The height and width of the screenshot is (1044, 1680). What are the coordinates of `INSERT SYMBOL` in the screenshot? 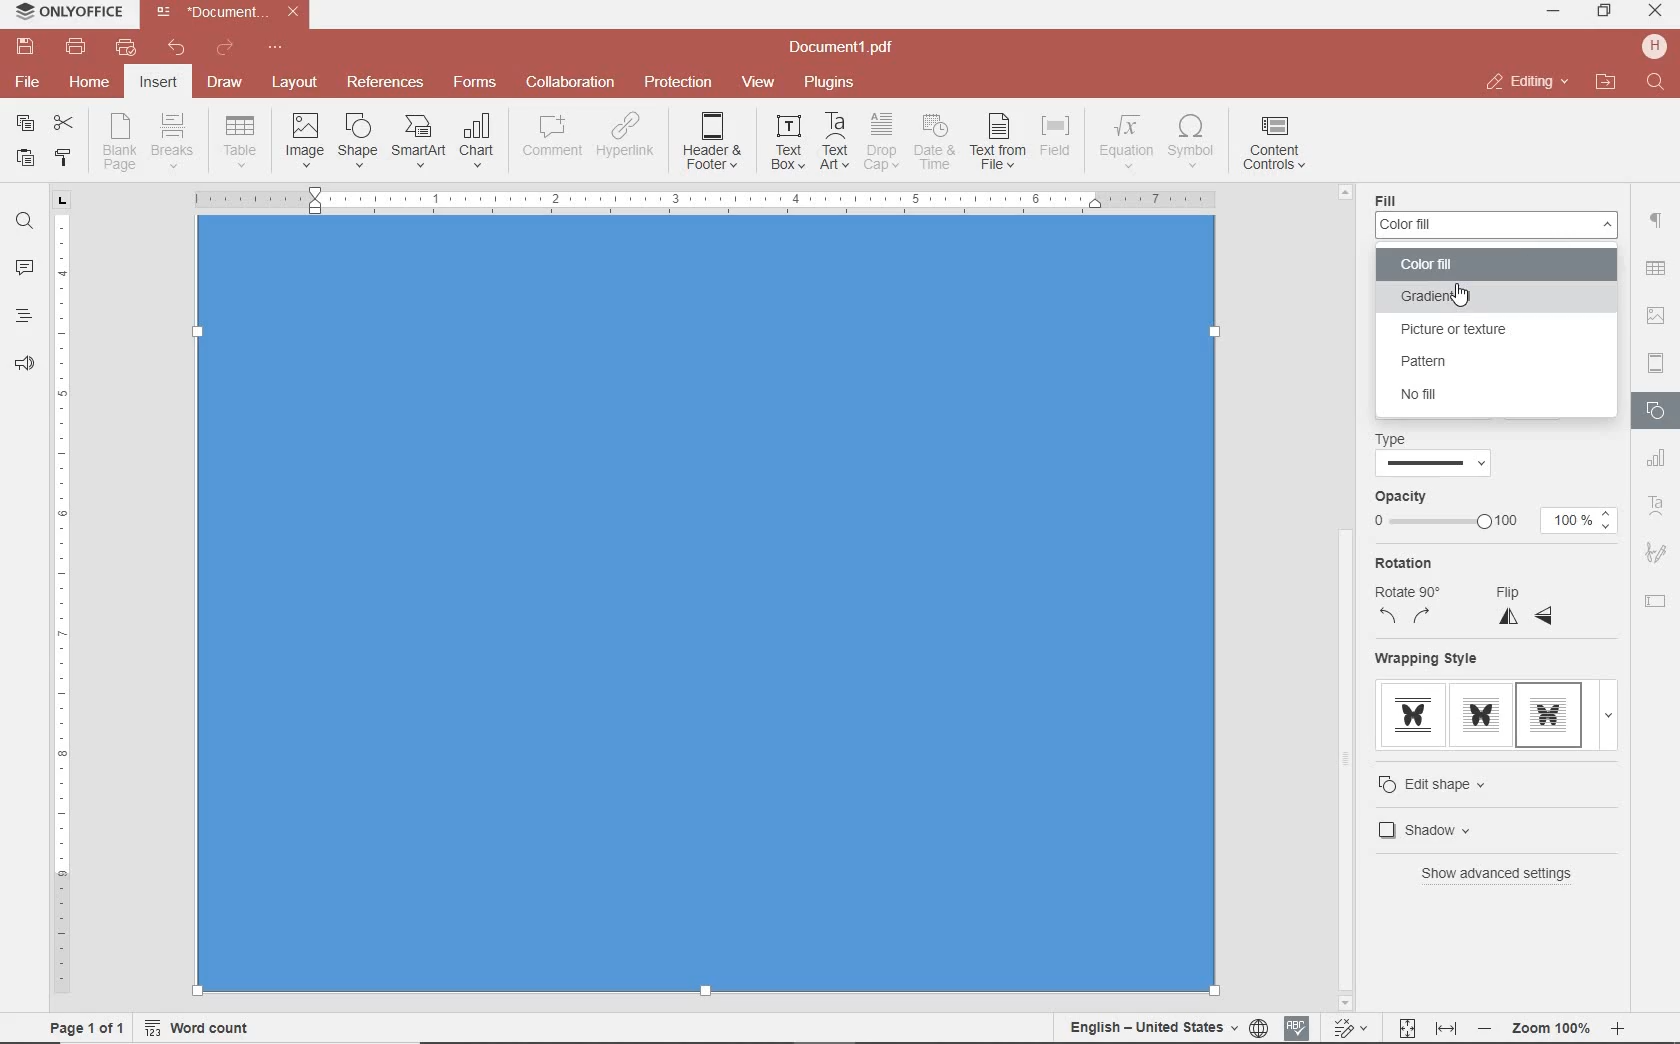 It's located at (1191, 140).